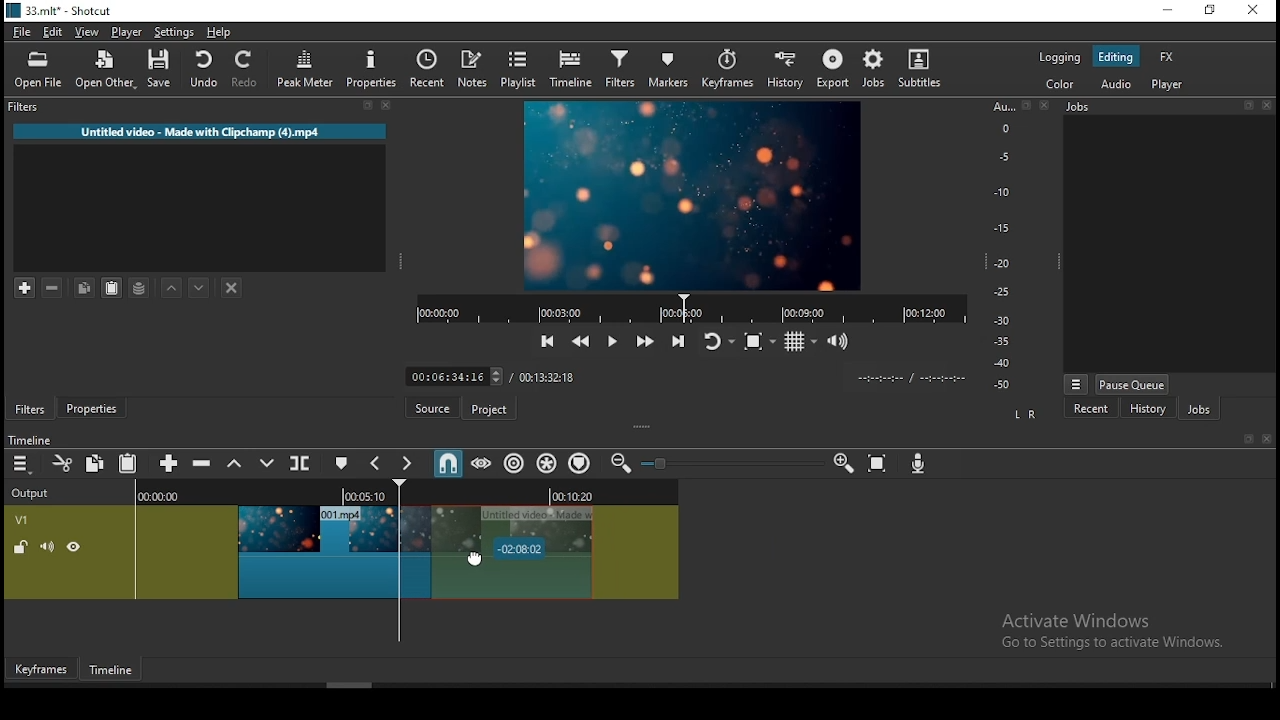 This screenshot has height=720, width=1280. Describe the element at coordinates (307, 68) in the screenshot. I see `peak meter` at that location.